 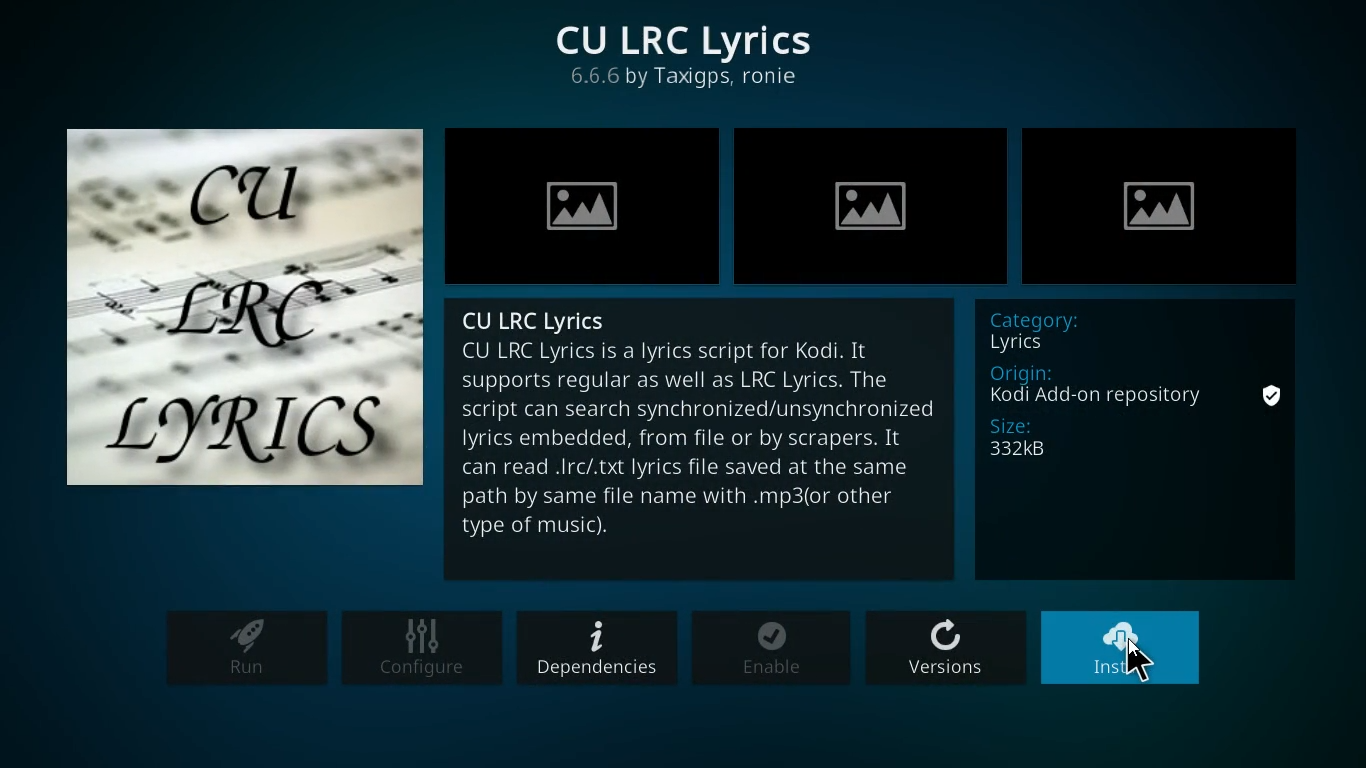 I want to click on dependencies, so click(x=597, y=648).